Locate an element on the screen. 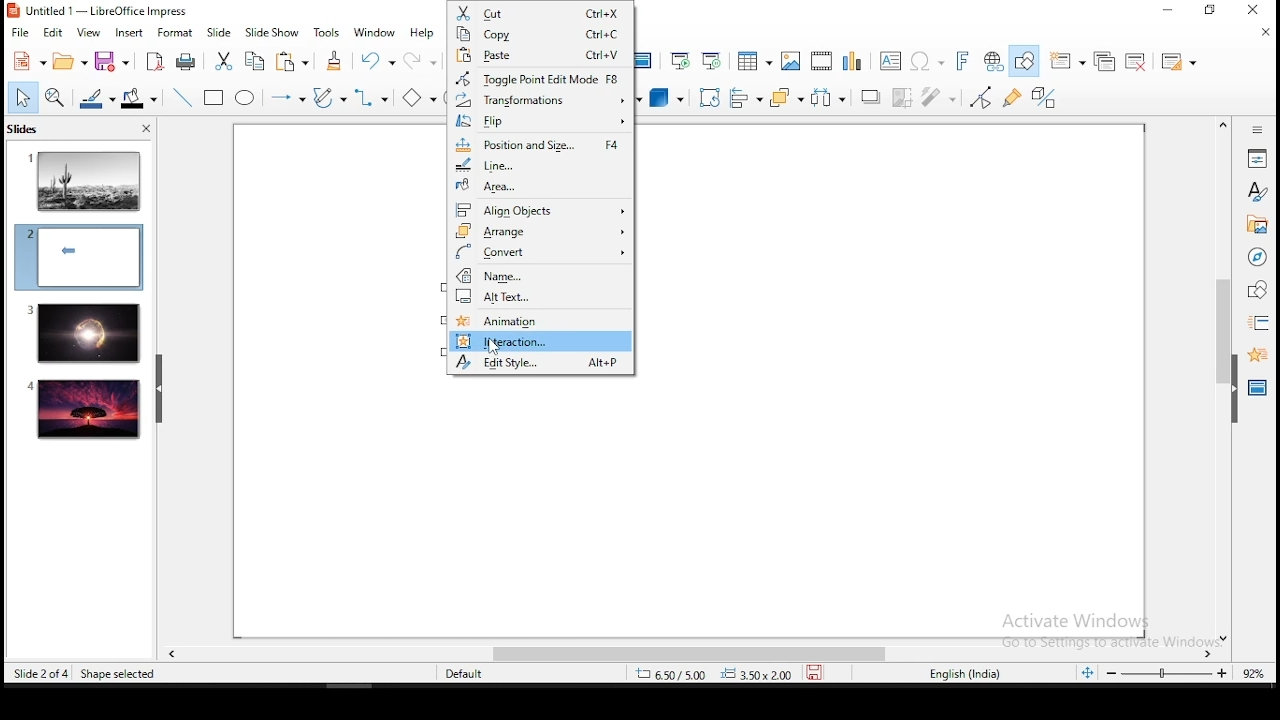  animation is located at coordinates (1255, 353).